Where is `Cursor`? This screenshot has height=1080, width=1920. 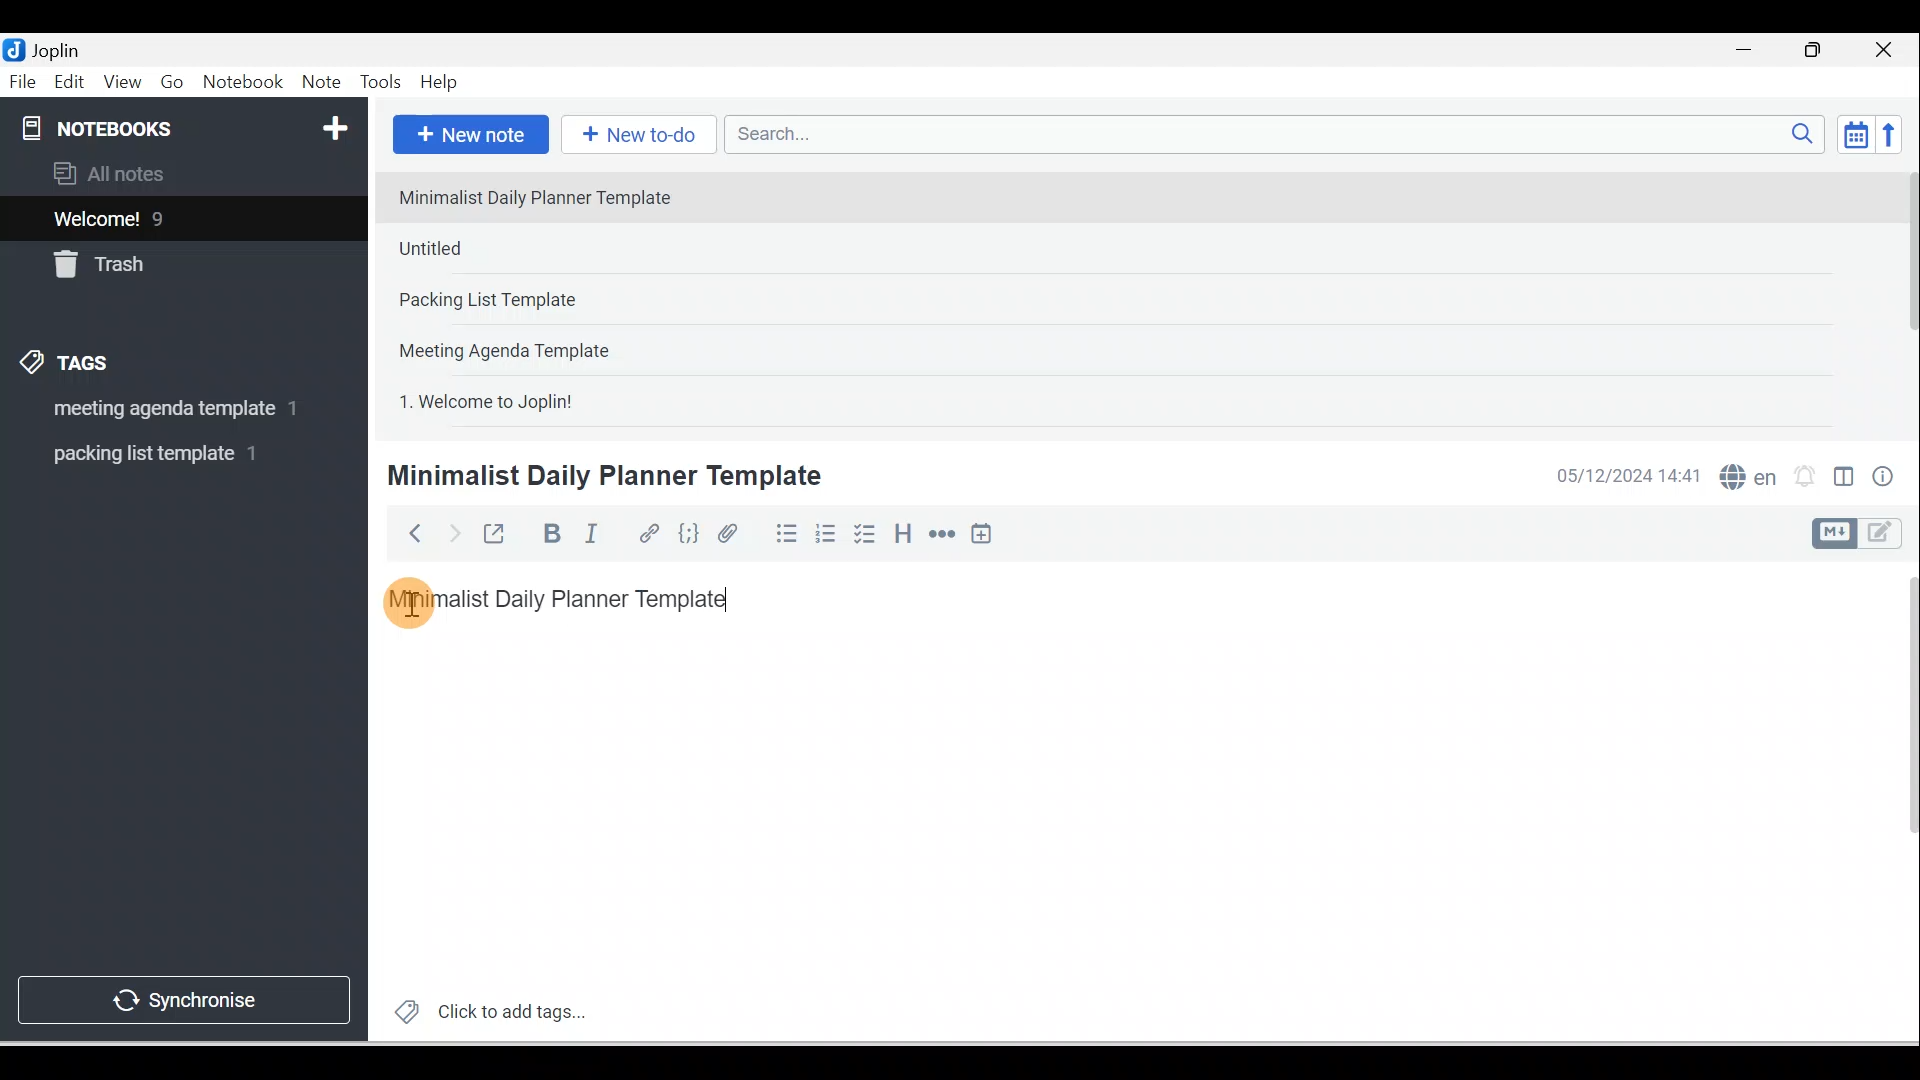
Cursor is located at coordinates (421, 602).